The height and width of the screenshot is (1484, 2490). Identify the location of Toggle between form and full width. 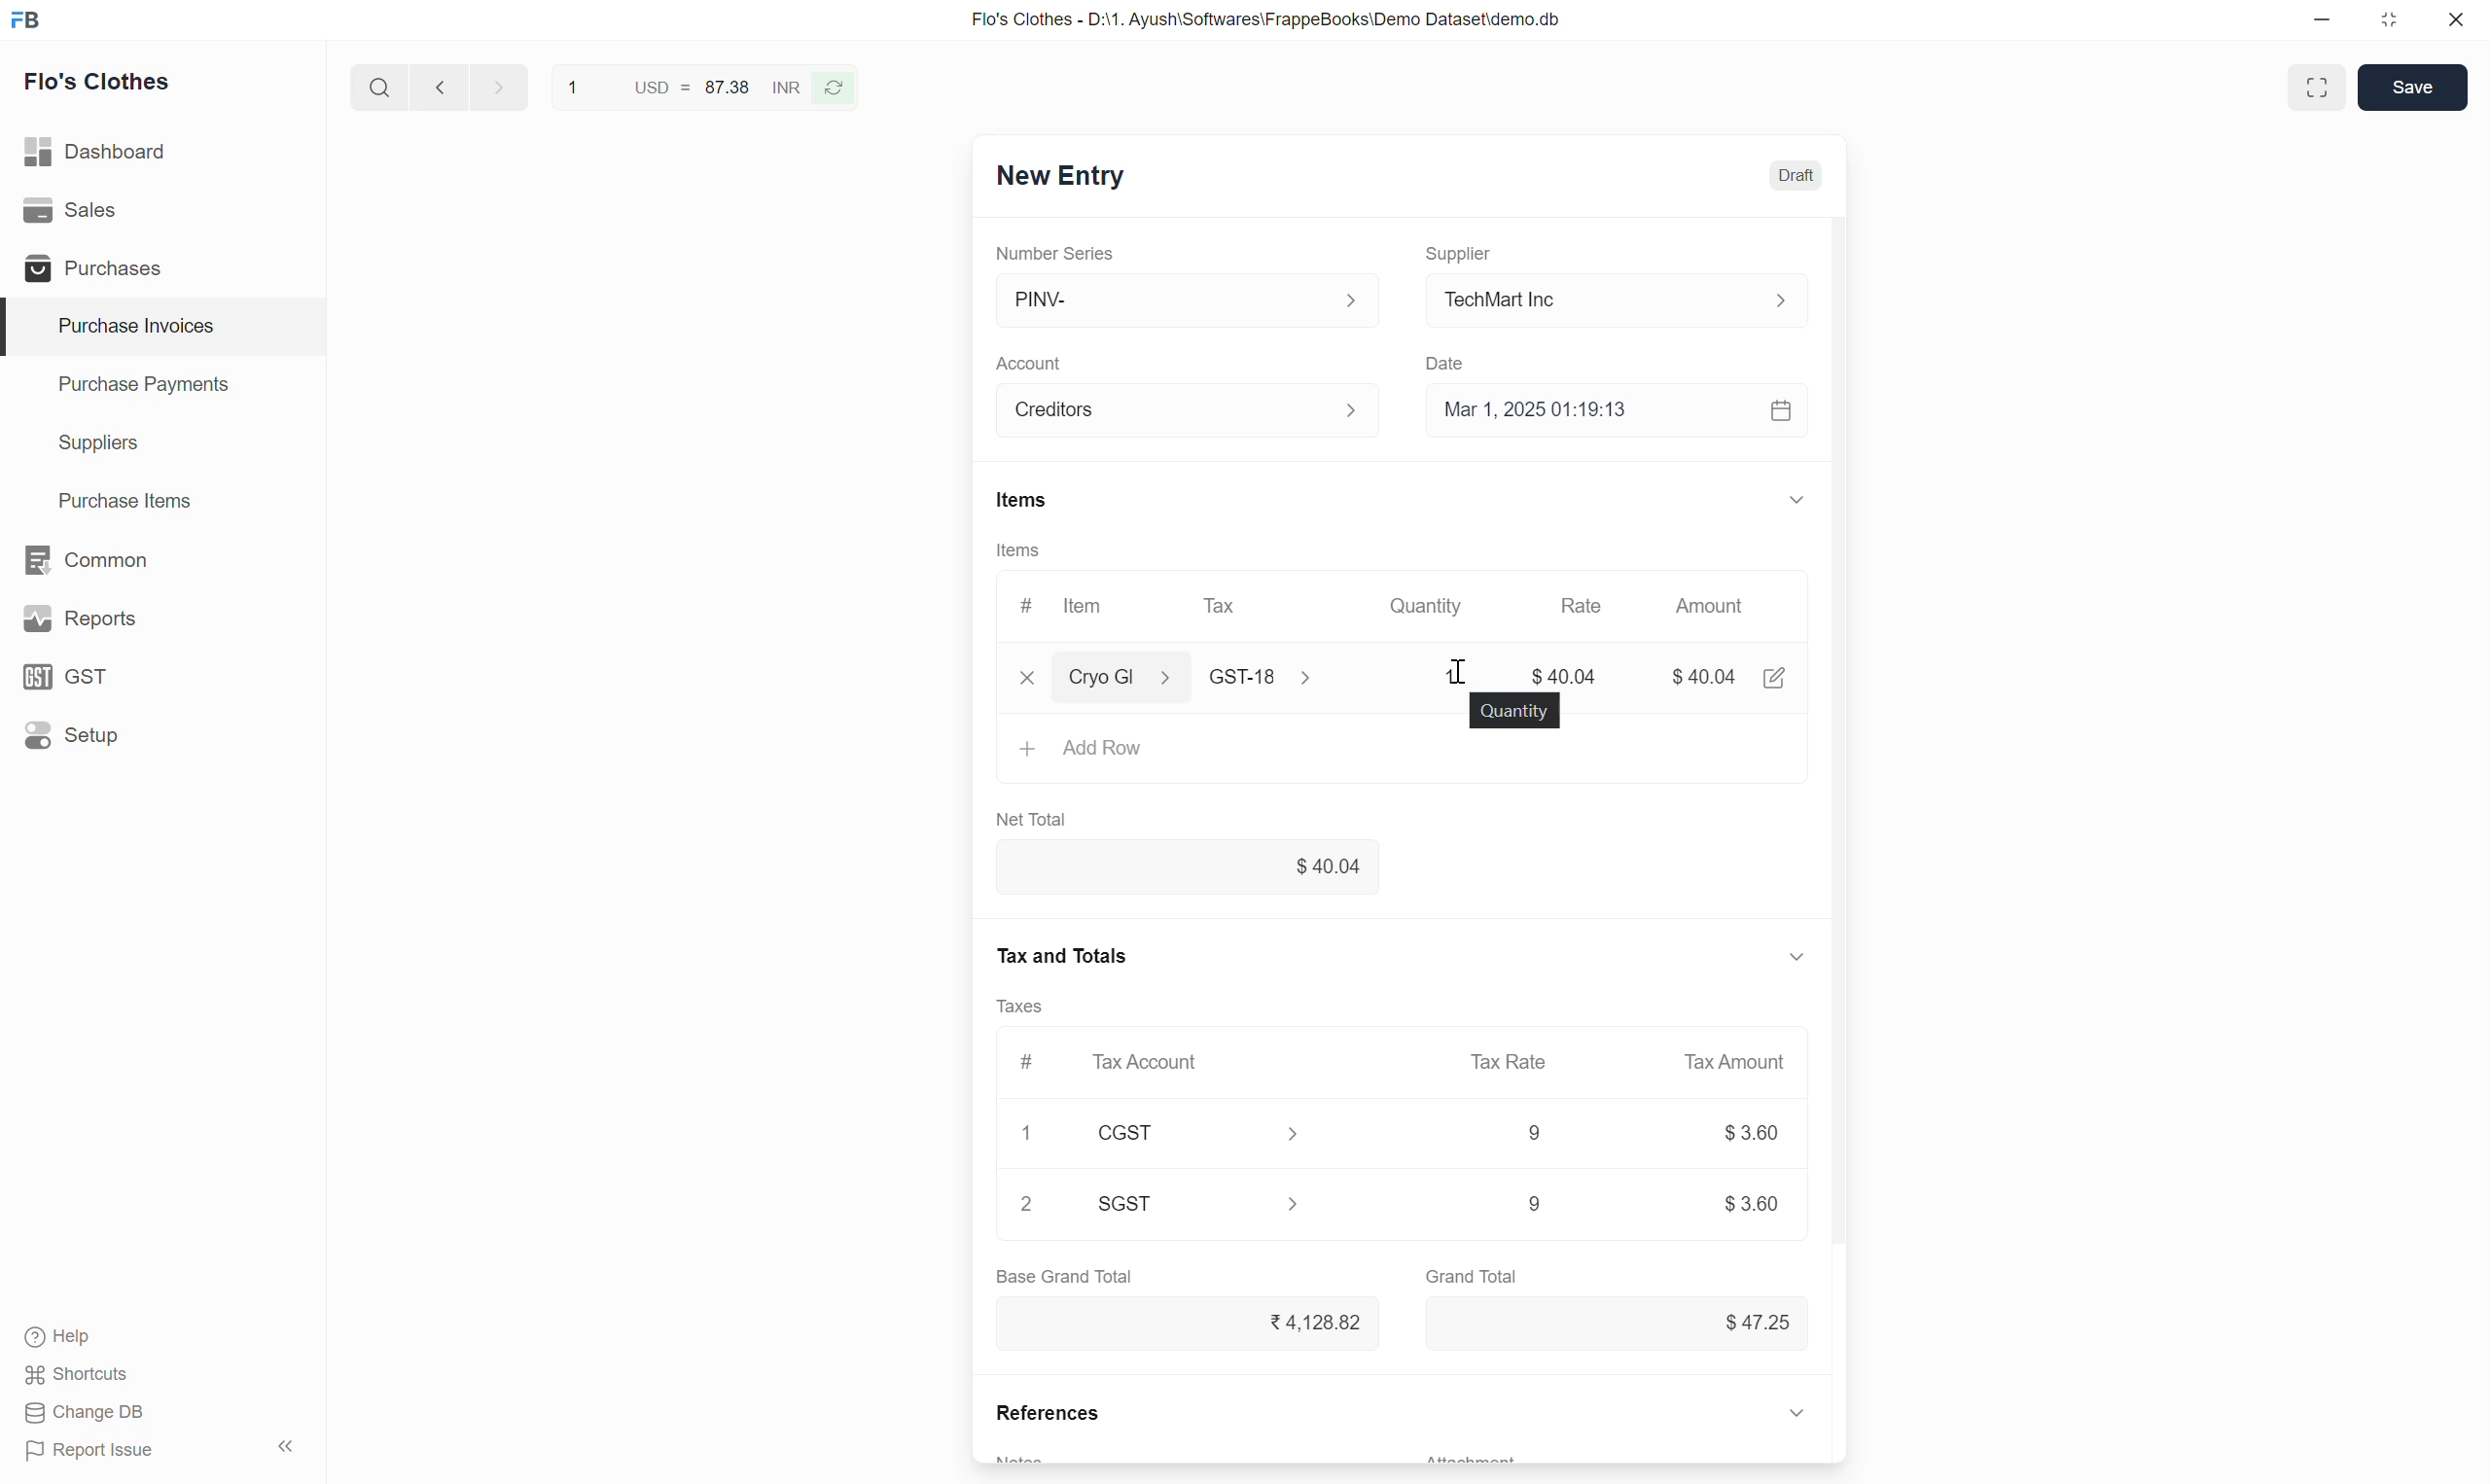
(2315, 87).